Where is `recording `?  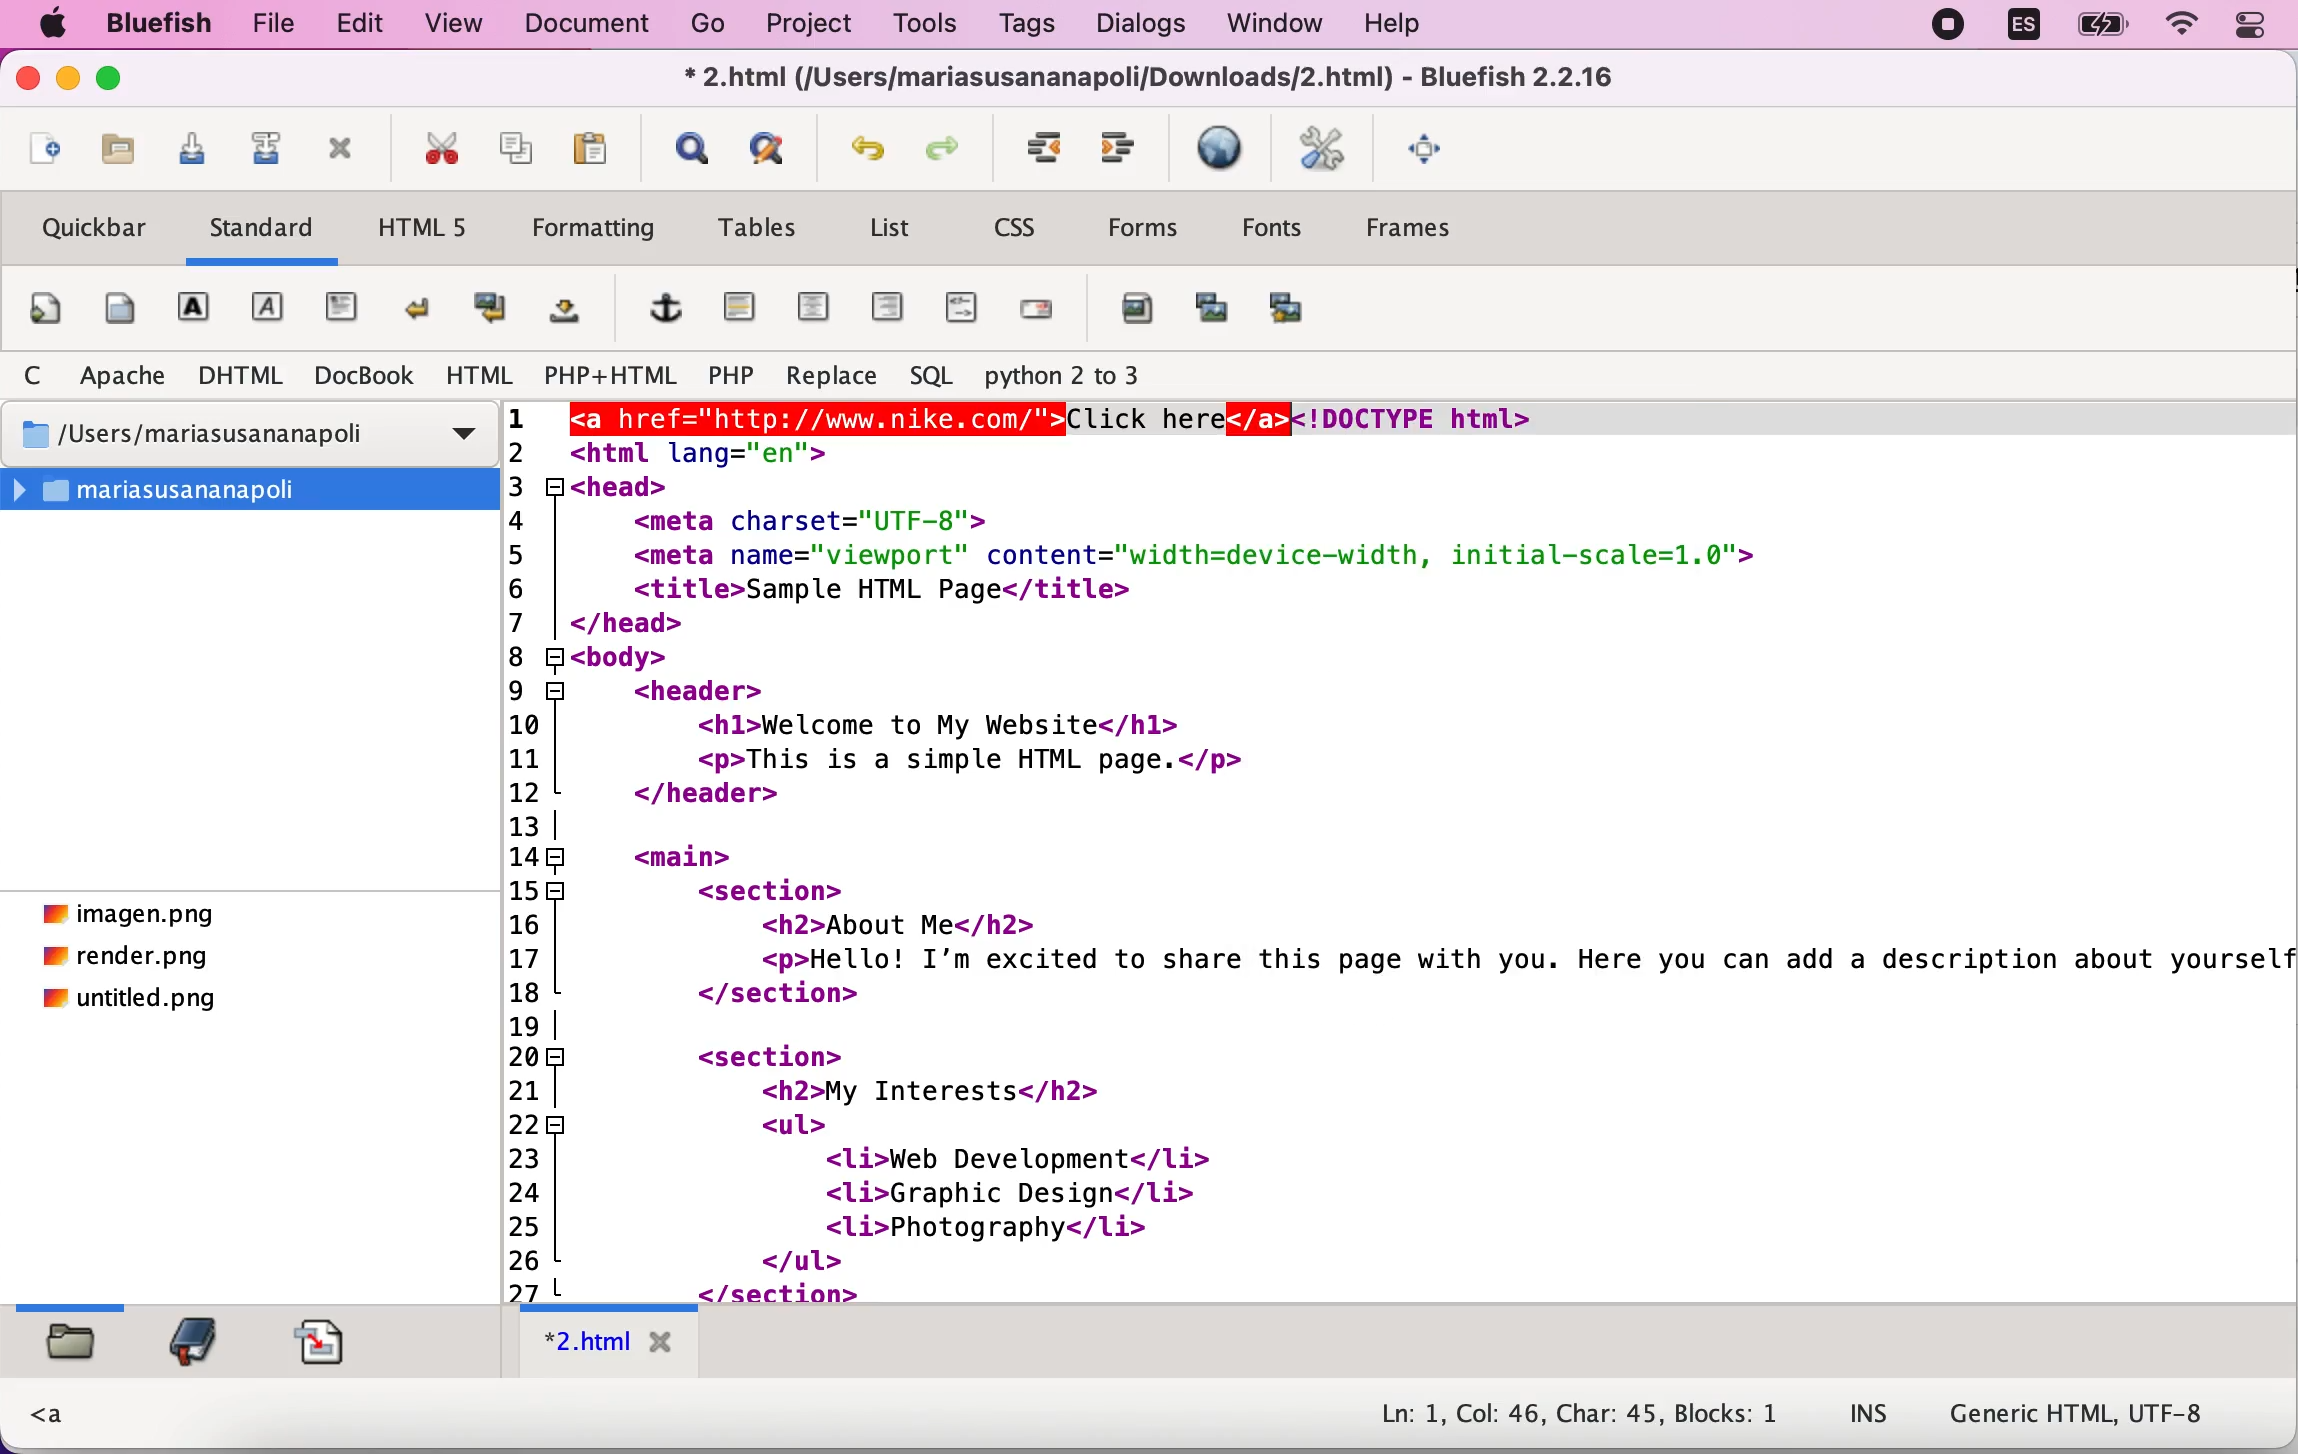
recording  is located at coordinates (1950, 30).